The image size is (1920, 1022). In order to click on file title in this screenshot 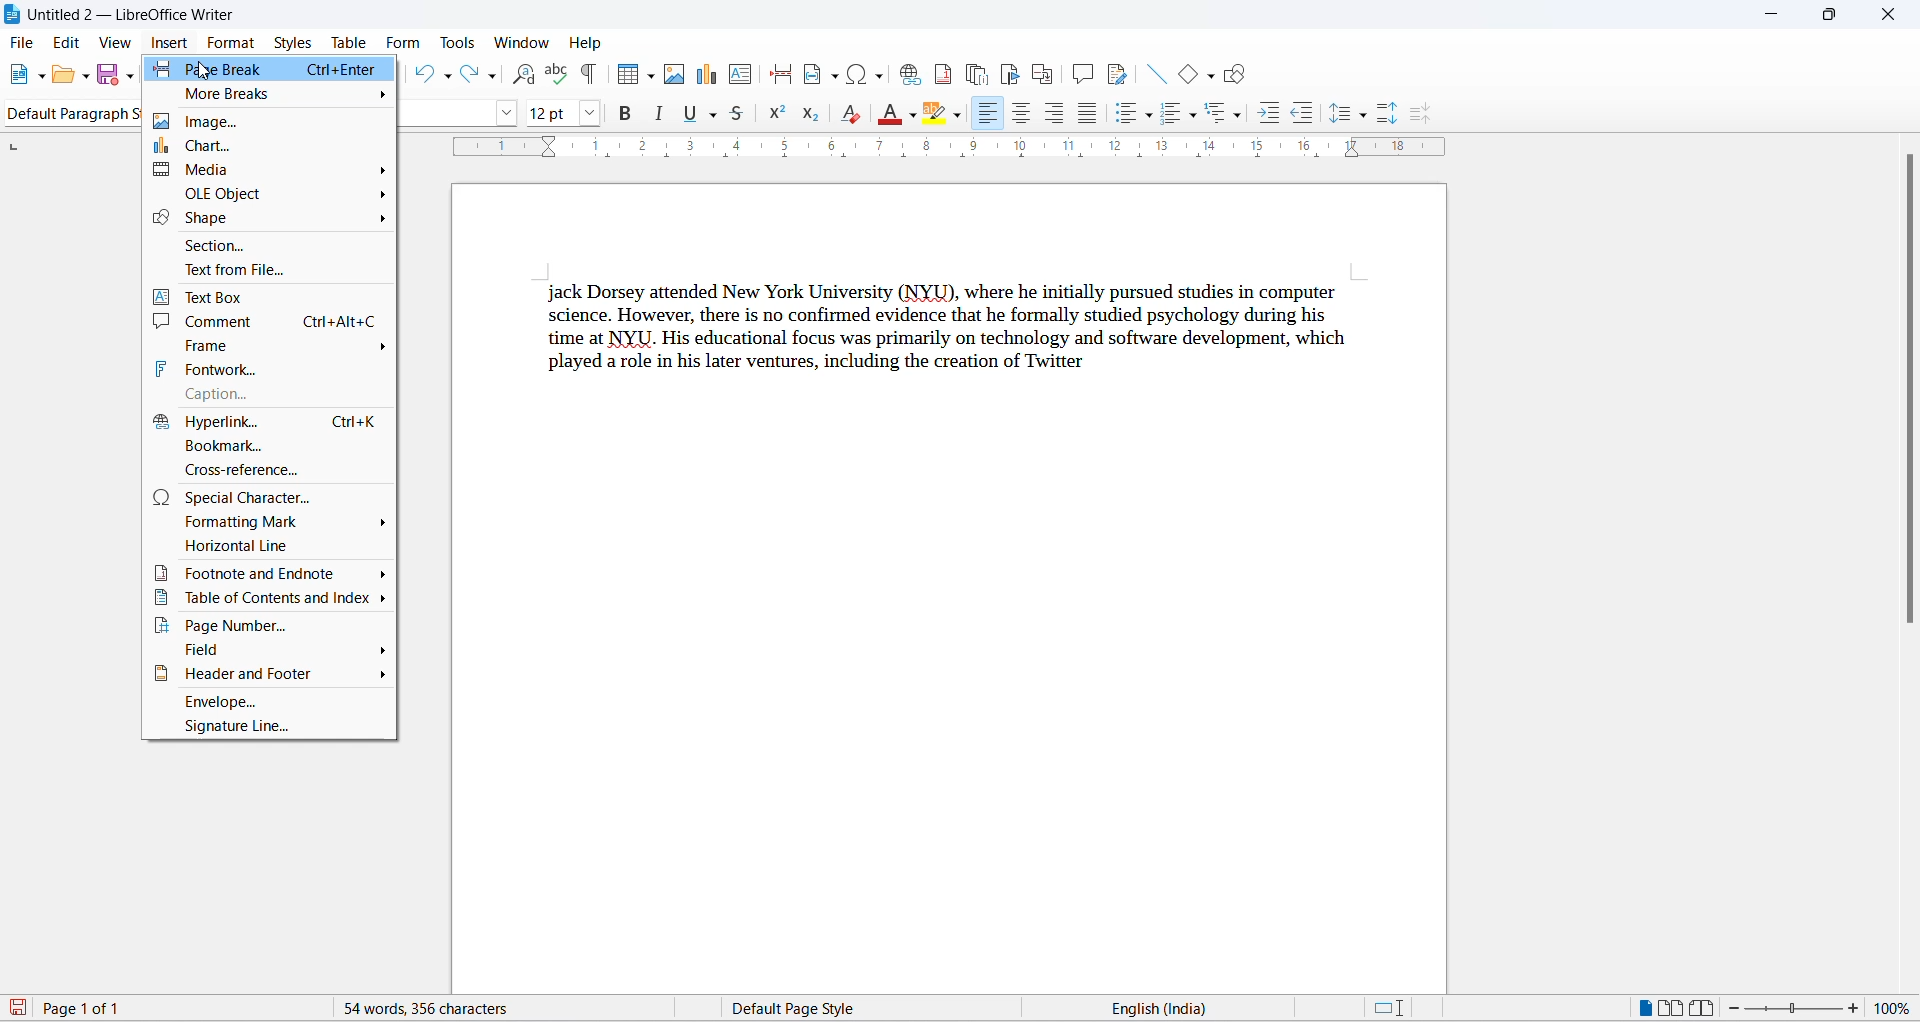, I will do `click(135, 13)`.